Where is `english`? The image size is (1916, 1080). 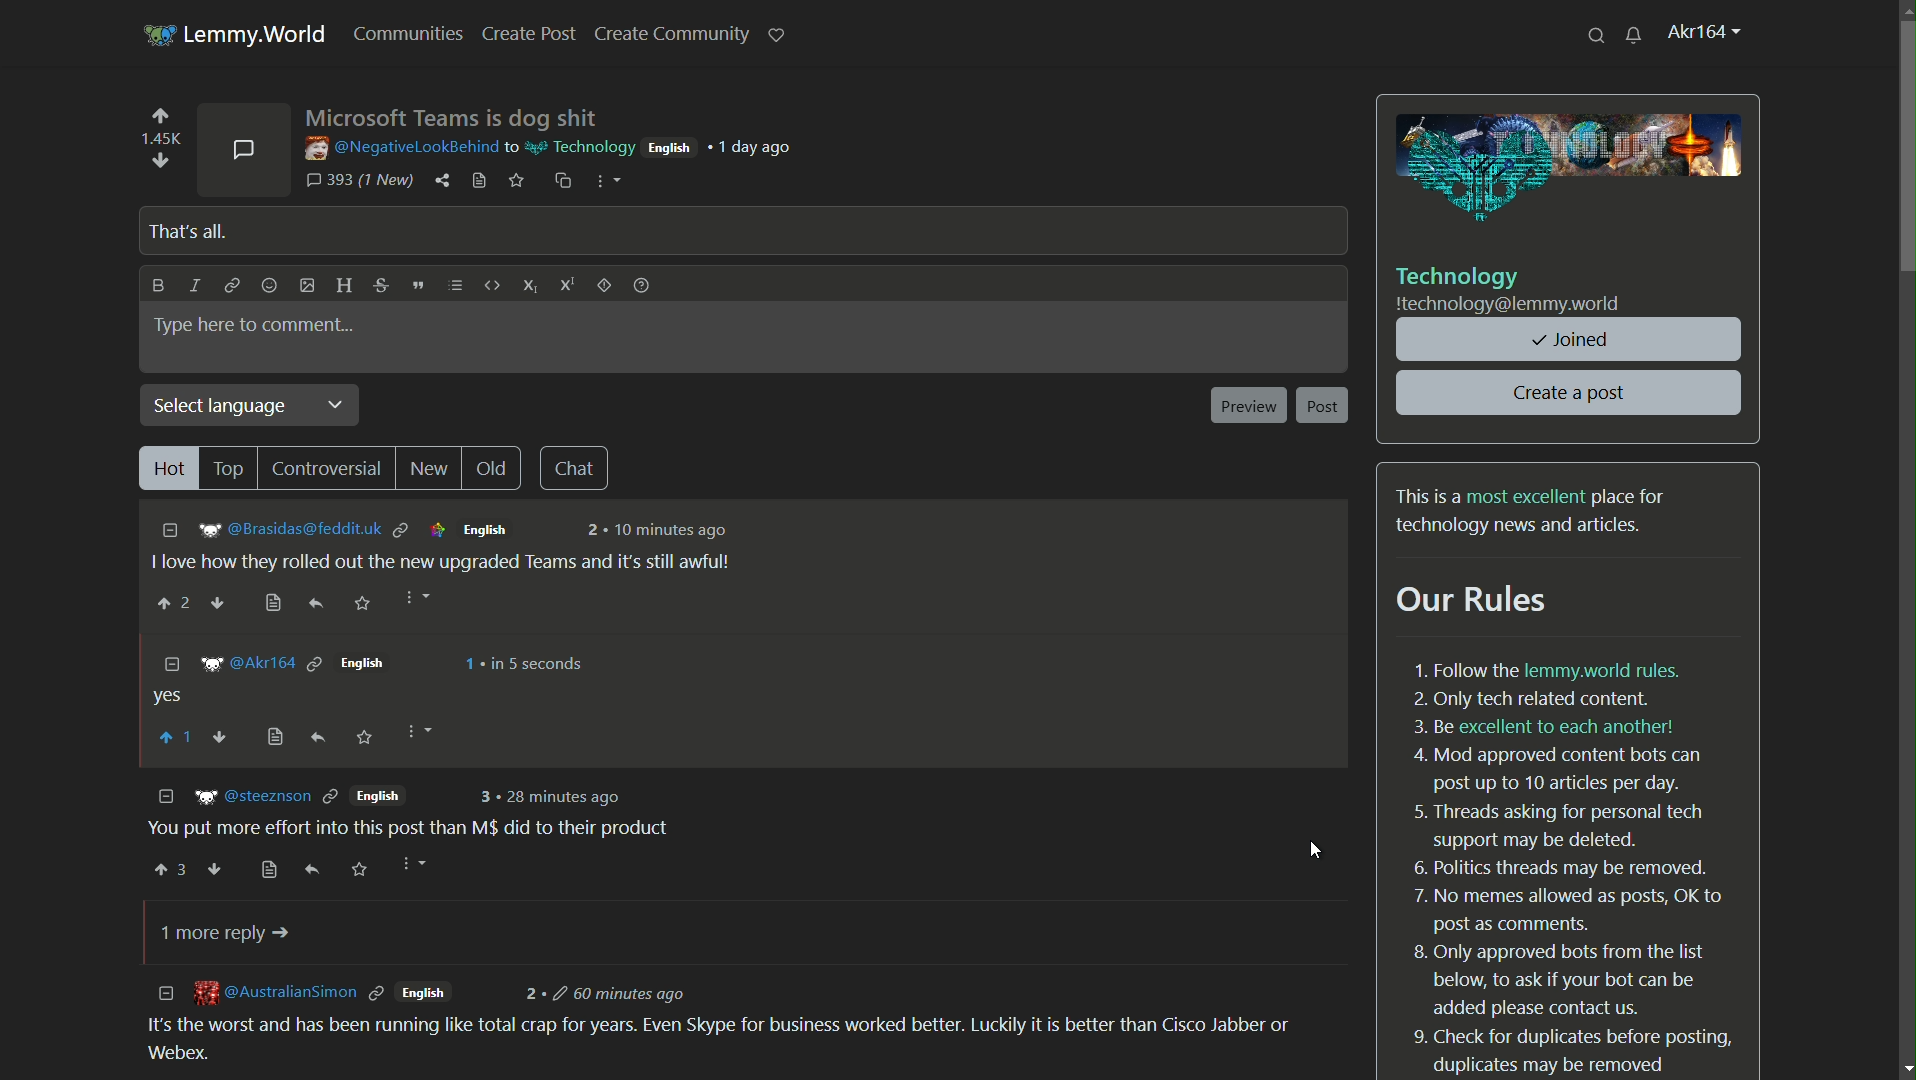 english is located at coordinates (368, 663).